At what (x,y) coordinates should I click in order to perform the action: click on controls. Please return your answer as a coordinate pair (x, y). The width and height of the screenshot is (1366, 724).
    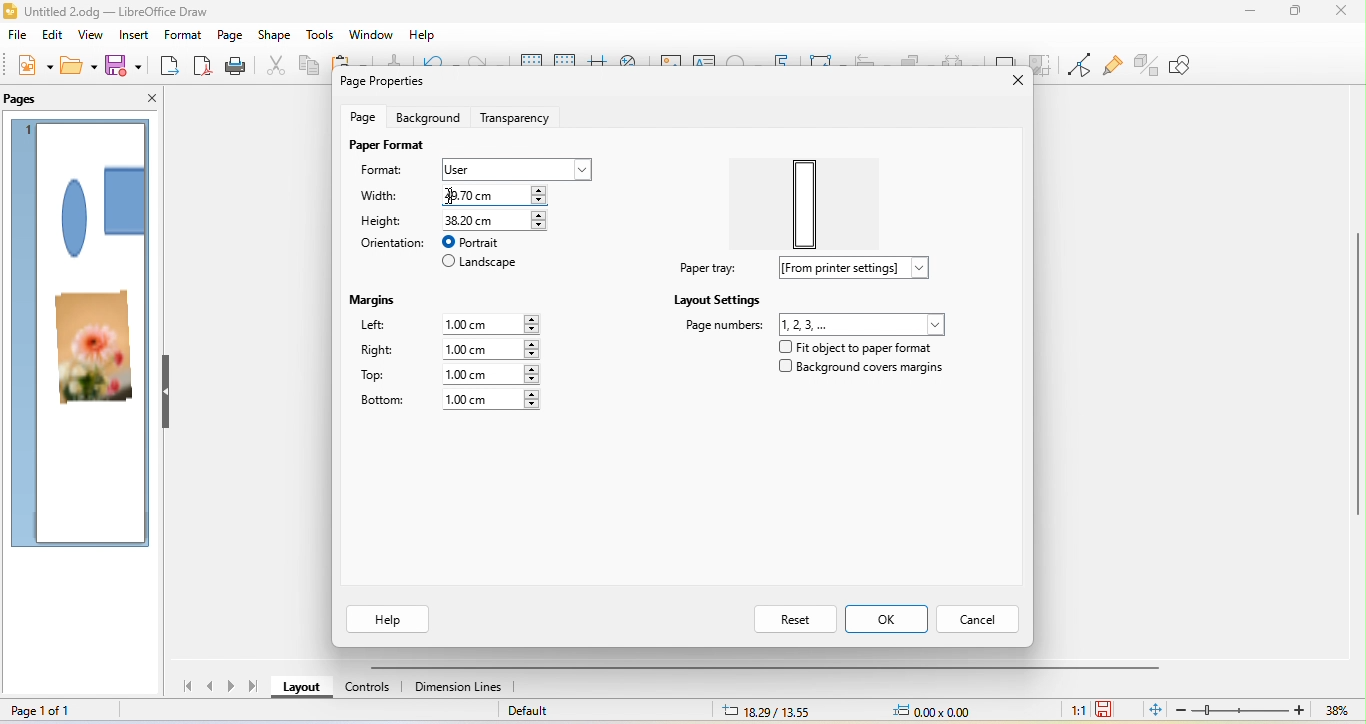
    Looking at the image, I should click on (363, 692).